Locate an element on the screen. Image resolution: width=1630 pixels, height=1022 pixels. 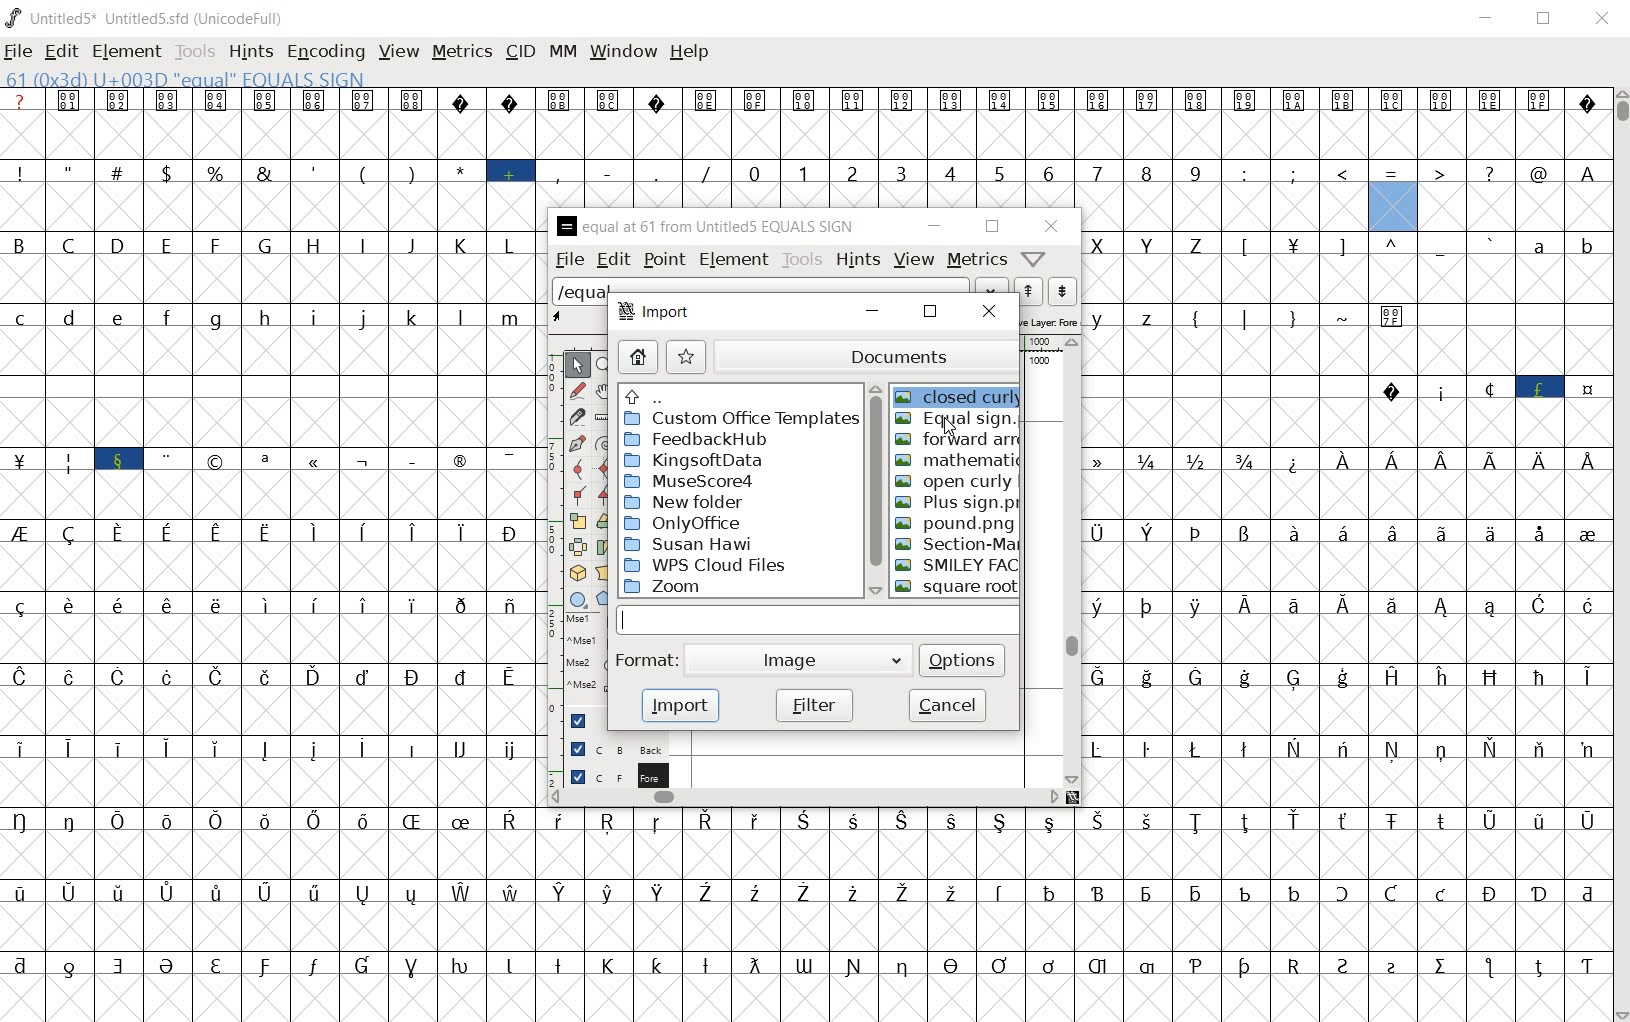
close is located at coordinates (990, 315).